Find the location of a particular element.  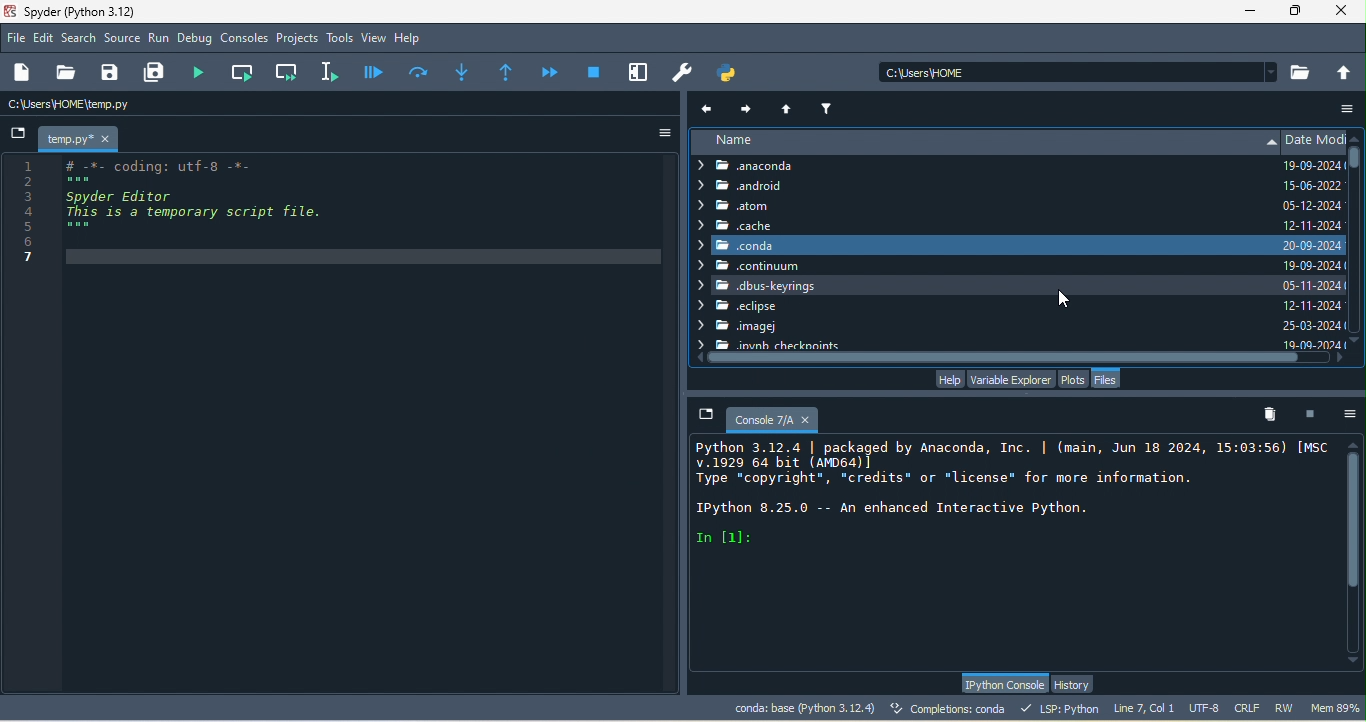

close is located at coordinates (1346, 12).